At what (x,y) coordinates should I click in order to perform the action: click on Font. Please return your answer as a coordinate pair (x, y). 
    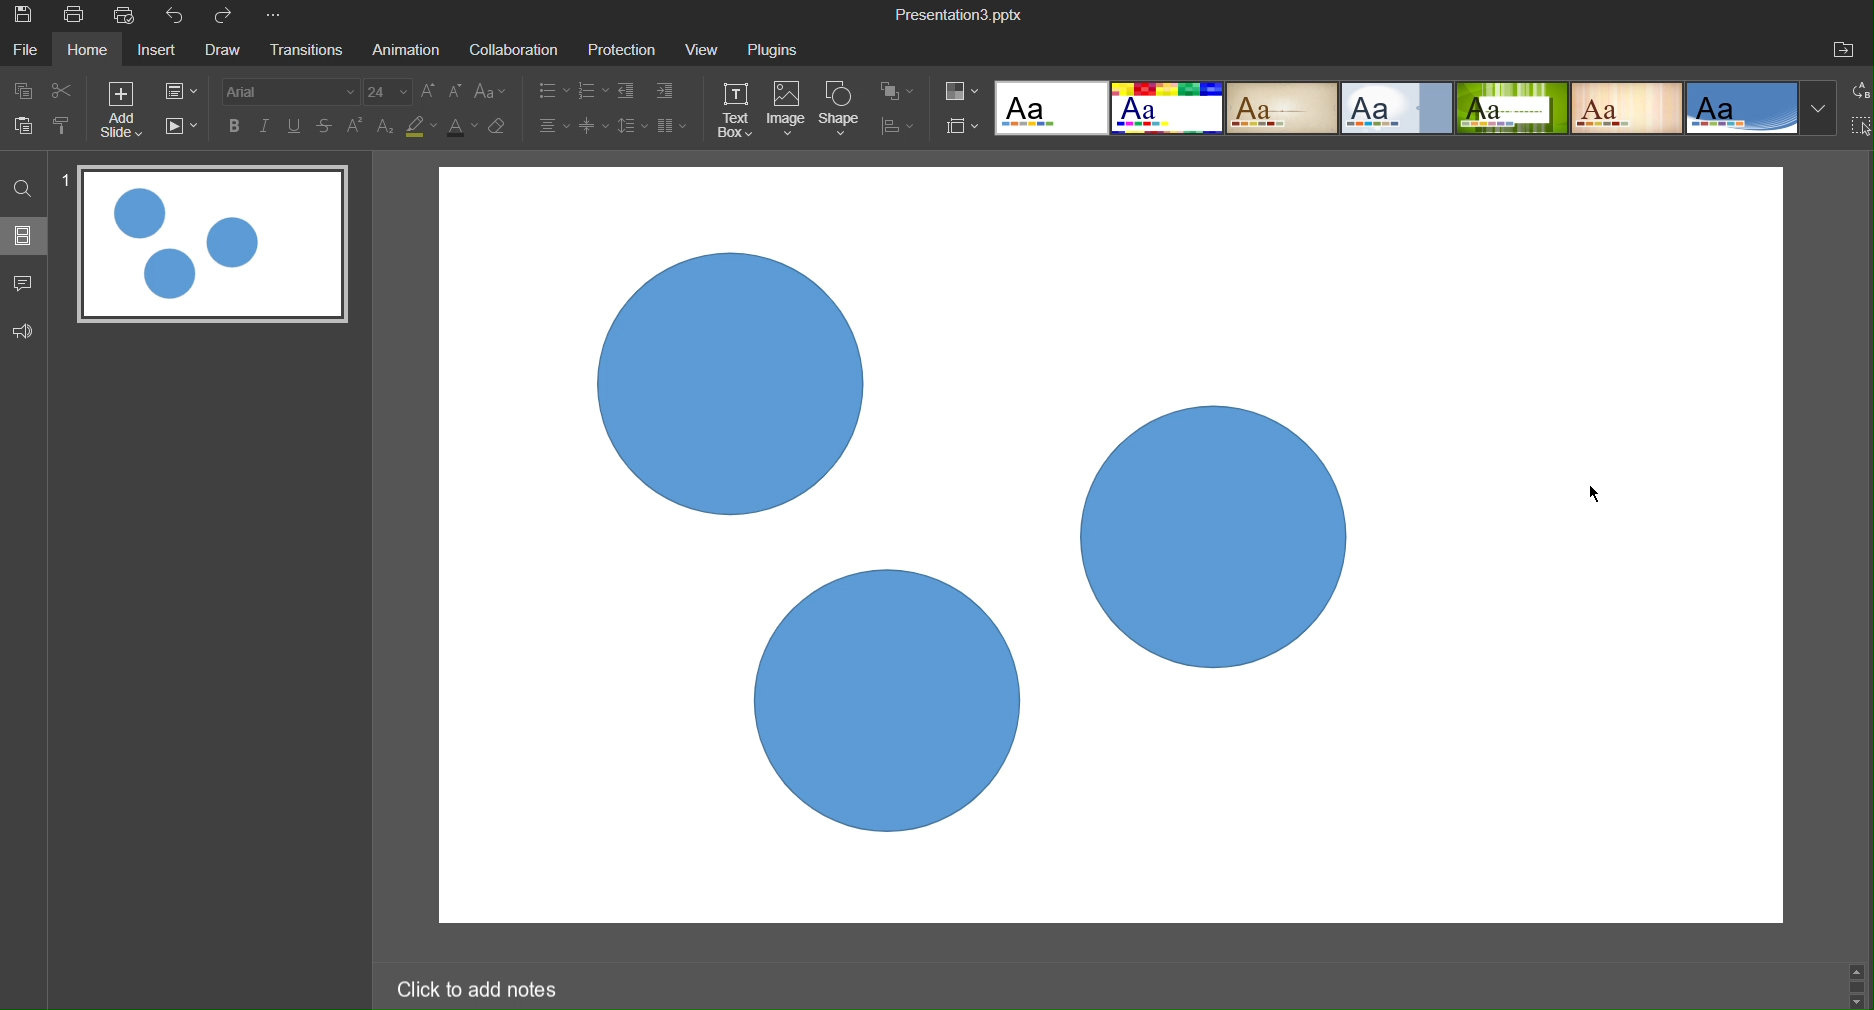
    Looking at the image, I should click on (291, 91).